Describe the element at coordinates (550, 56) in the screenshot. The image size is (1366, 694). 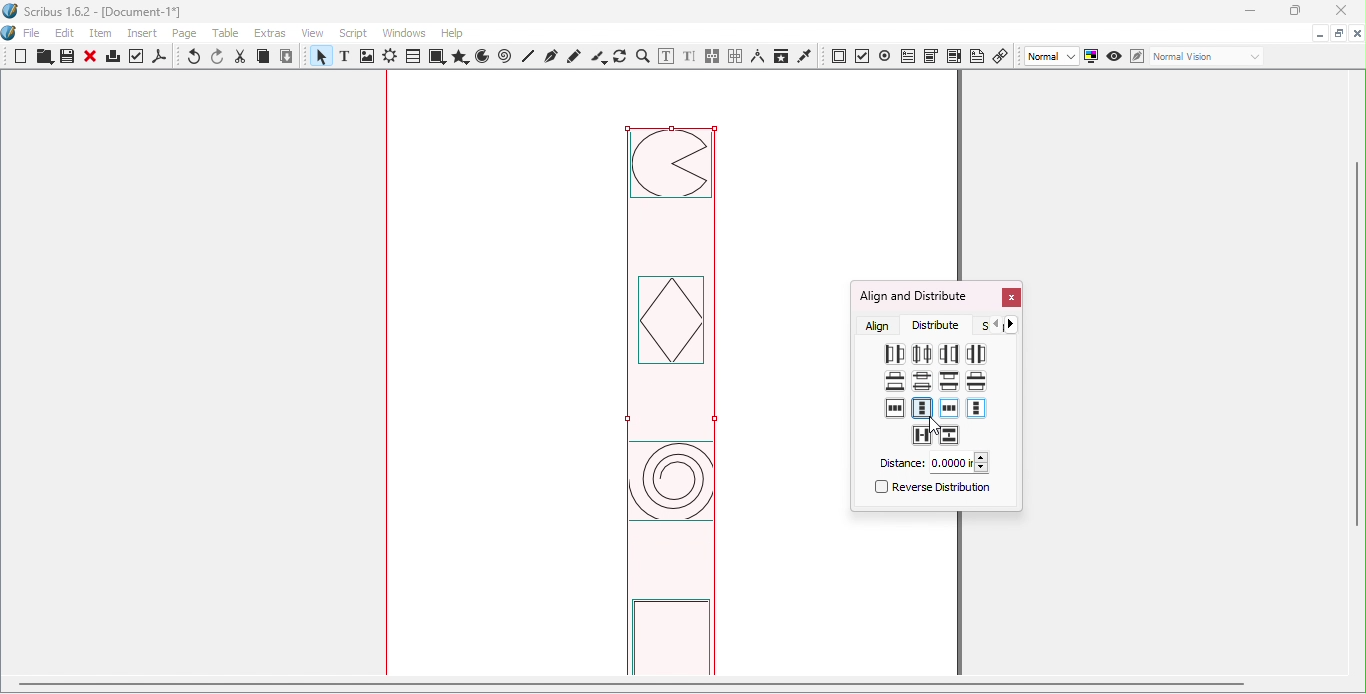
I see `Bezier curve tool` at that location.